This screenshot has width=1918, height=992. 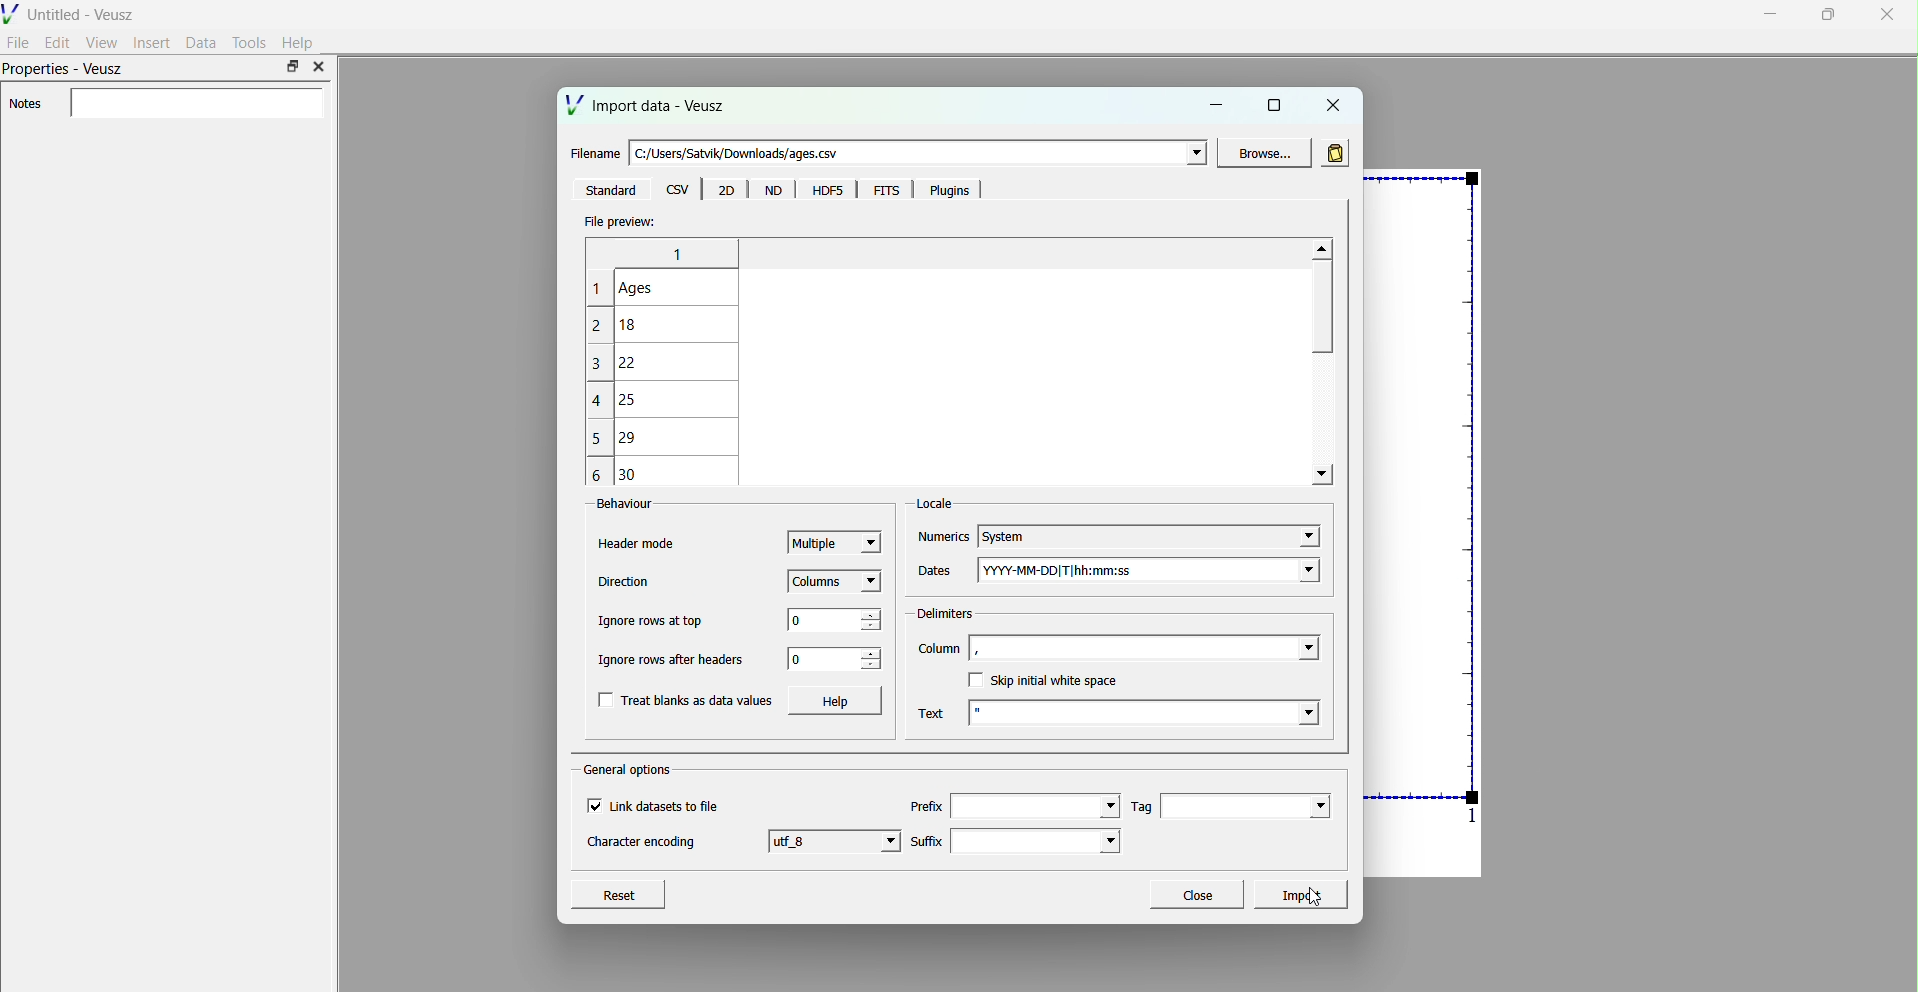 What do you see at coordinates (870, 667) in the screenshot?
I see `decrease` at bounding box center [870, 667].